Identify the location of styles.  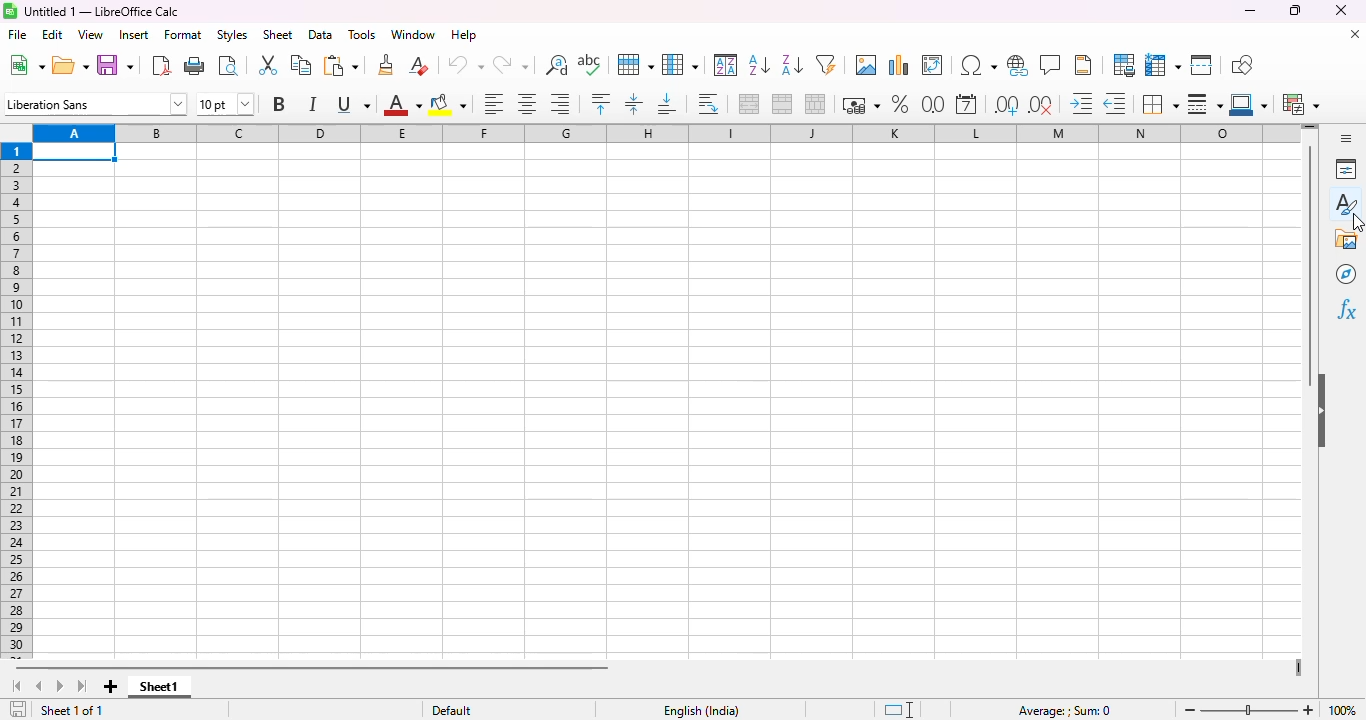
(1347, 202).